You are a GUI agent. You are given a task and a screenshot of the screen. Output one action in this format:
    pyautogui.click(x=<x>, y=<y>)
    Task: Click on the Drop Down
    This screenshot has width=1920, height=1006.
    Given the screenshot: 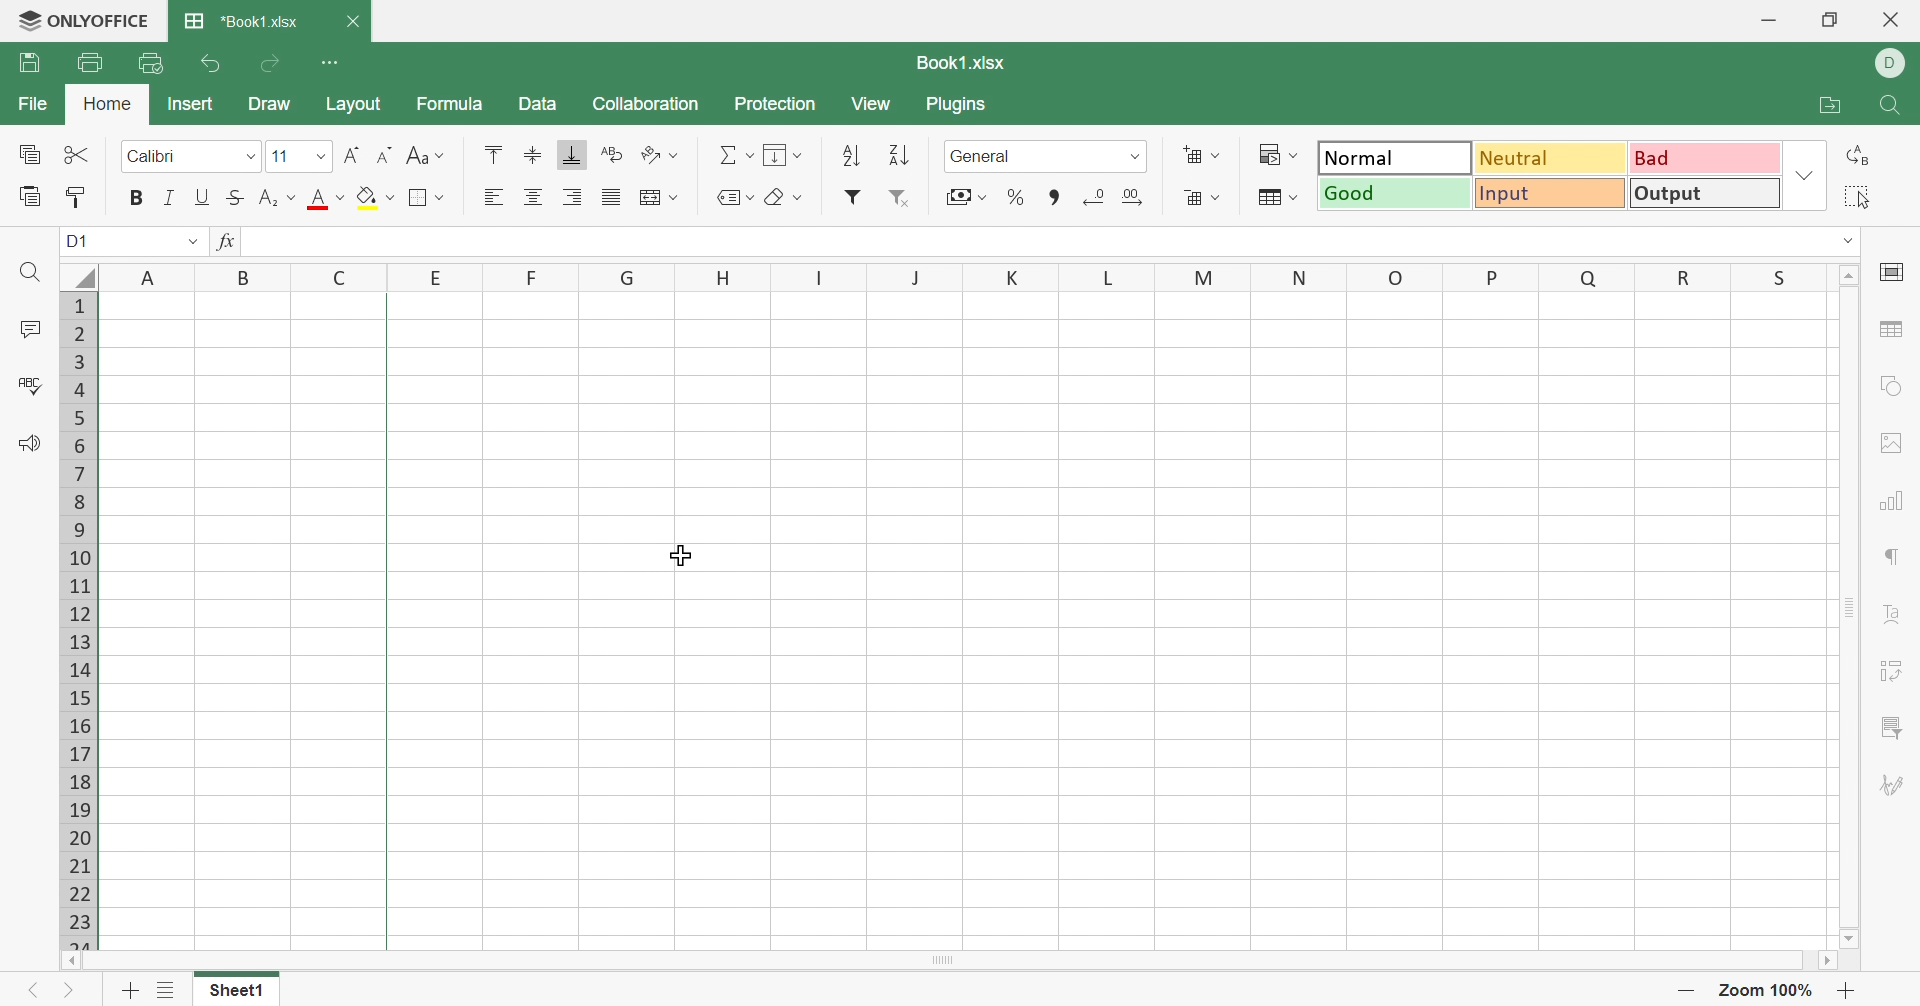 What is the action you would take?
    pyautogui.click(x=798, y=197)
    